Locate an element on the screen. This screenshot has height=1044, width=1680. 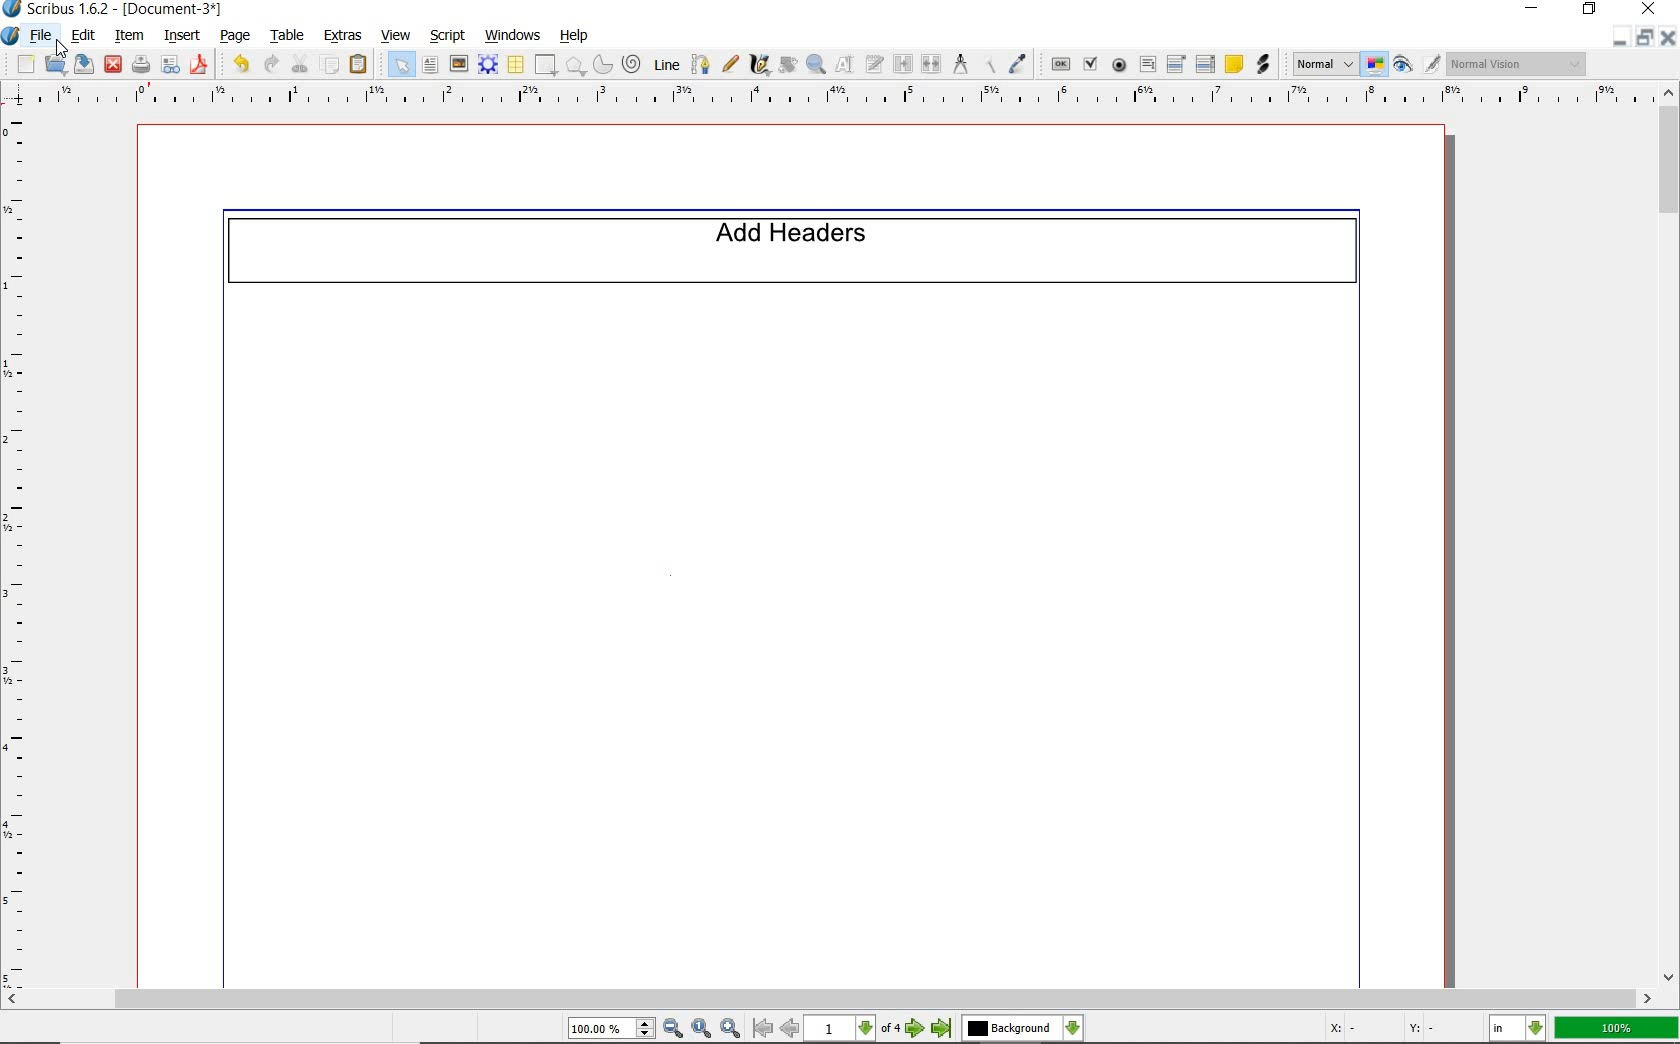
ruler is located at coordinates (832, 100).